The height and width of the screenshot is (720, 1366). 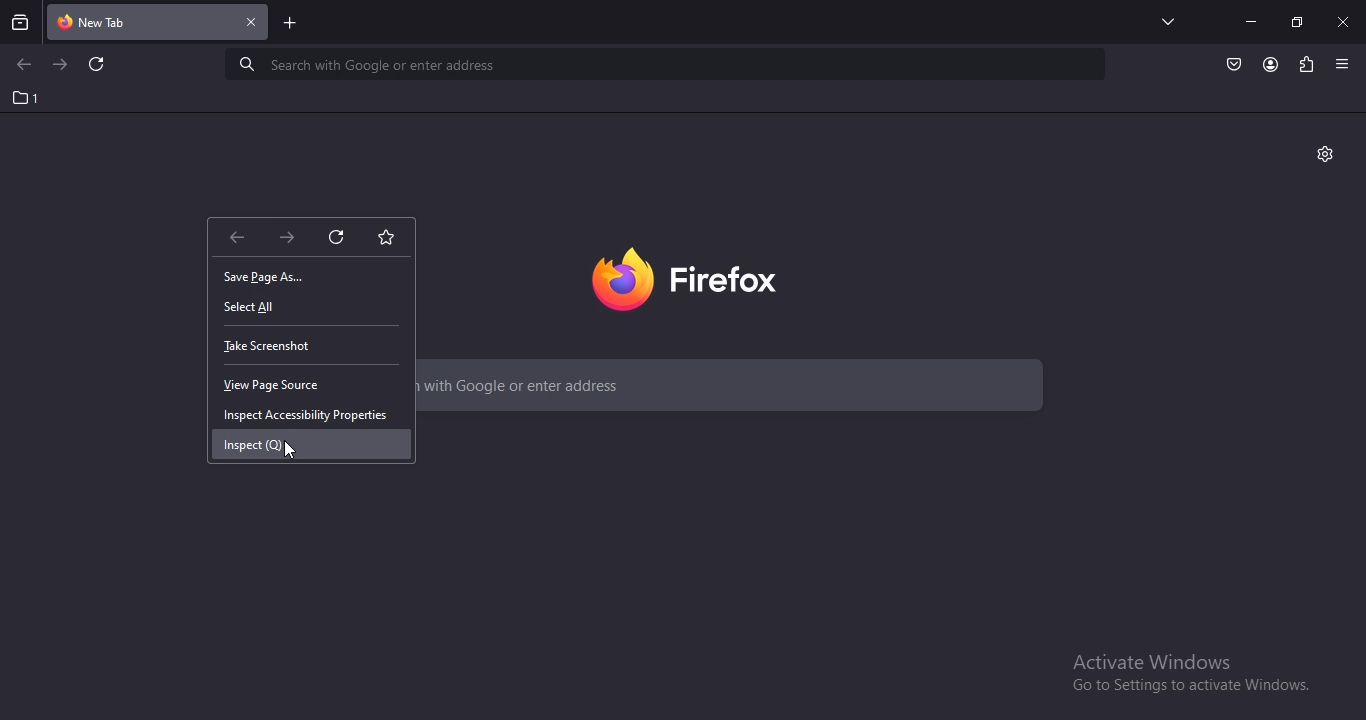 What do you see at coordinates (291, 449) in the screenshot?
I see `cursor` at bounding box center [291, 449].